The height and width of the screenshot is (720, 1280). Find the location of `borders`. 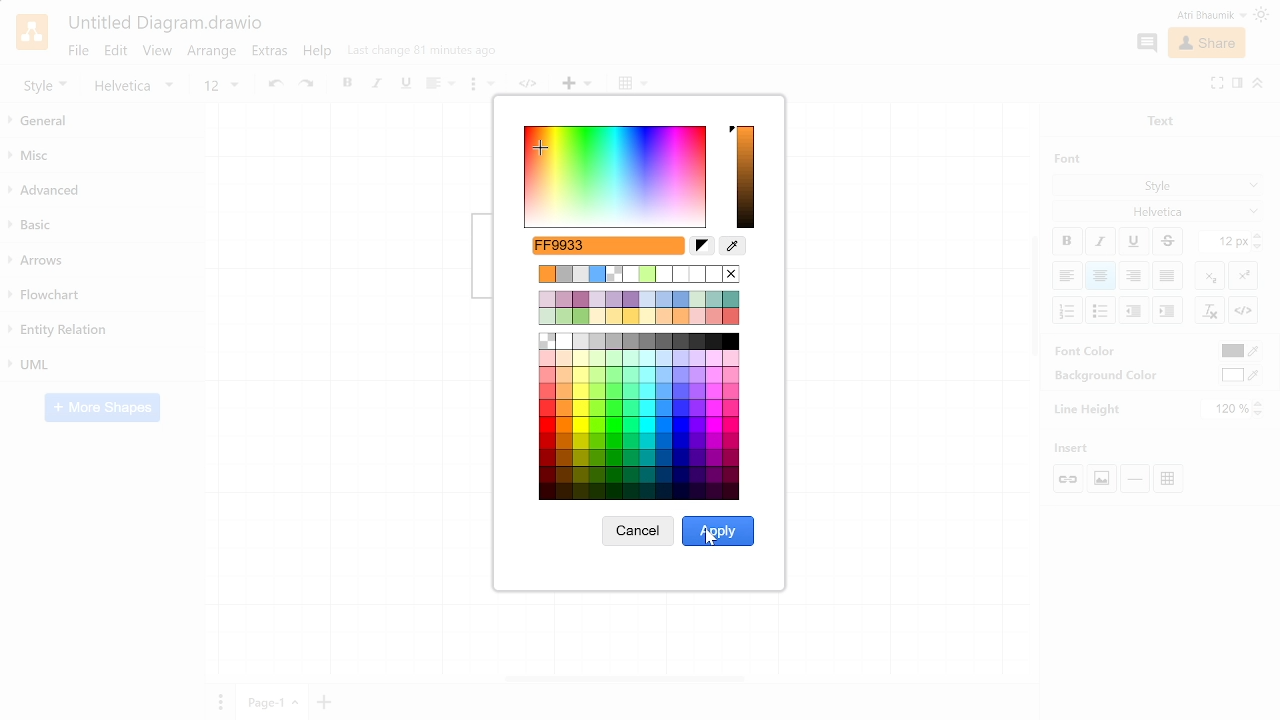

borders is located at coordinates (633, 84).